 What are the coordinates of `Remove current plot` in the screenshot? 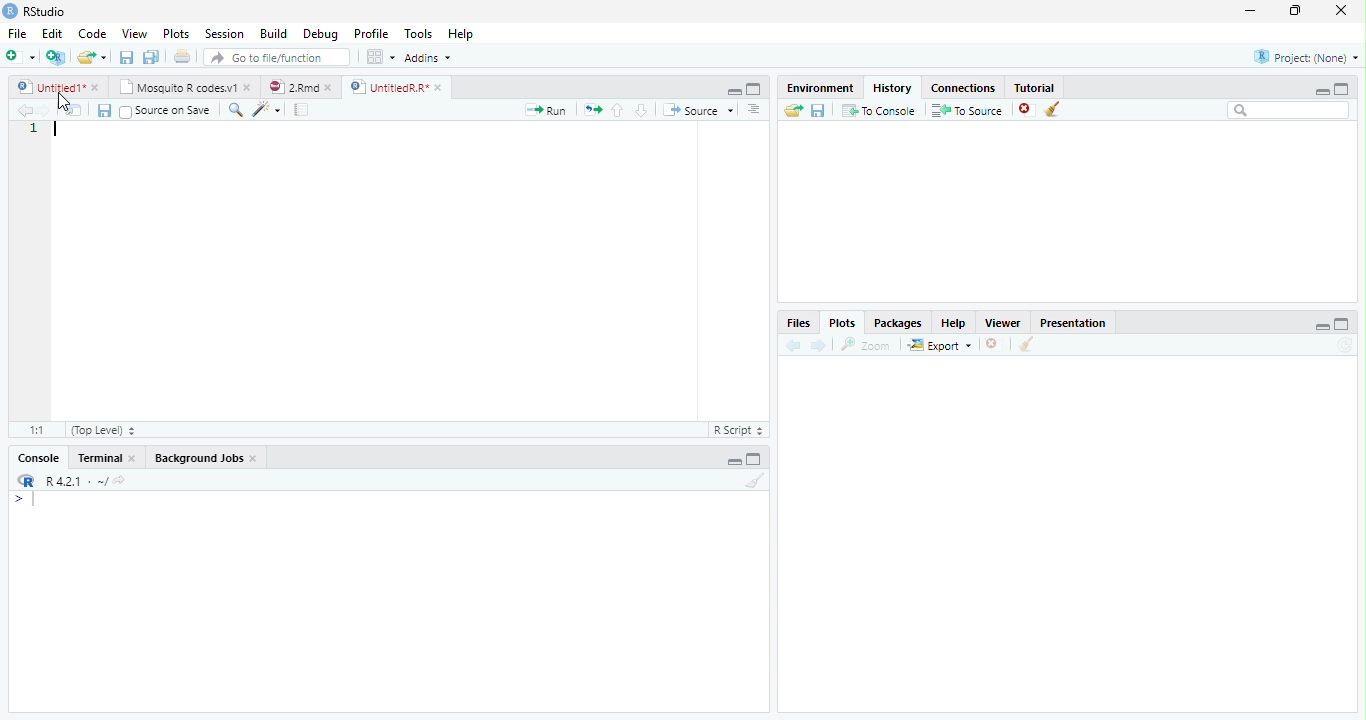 It's located at (995, 344).